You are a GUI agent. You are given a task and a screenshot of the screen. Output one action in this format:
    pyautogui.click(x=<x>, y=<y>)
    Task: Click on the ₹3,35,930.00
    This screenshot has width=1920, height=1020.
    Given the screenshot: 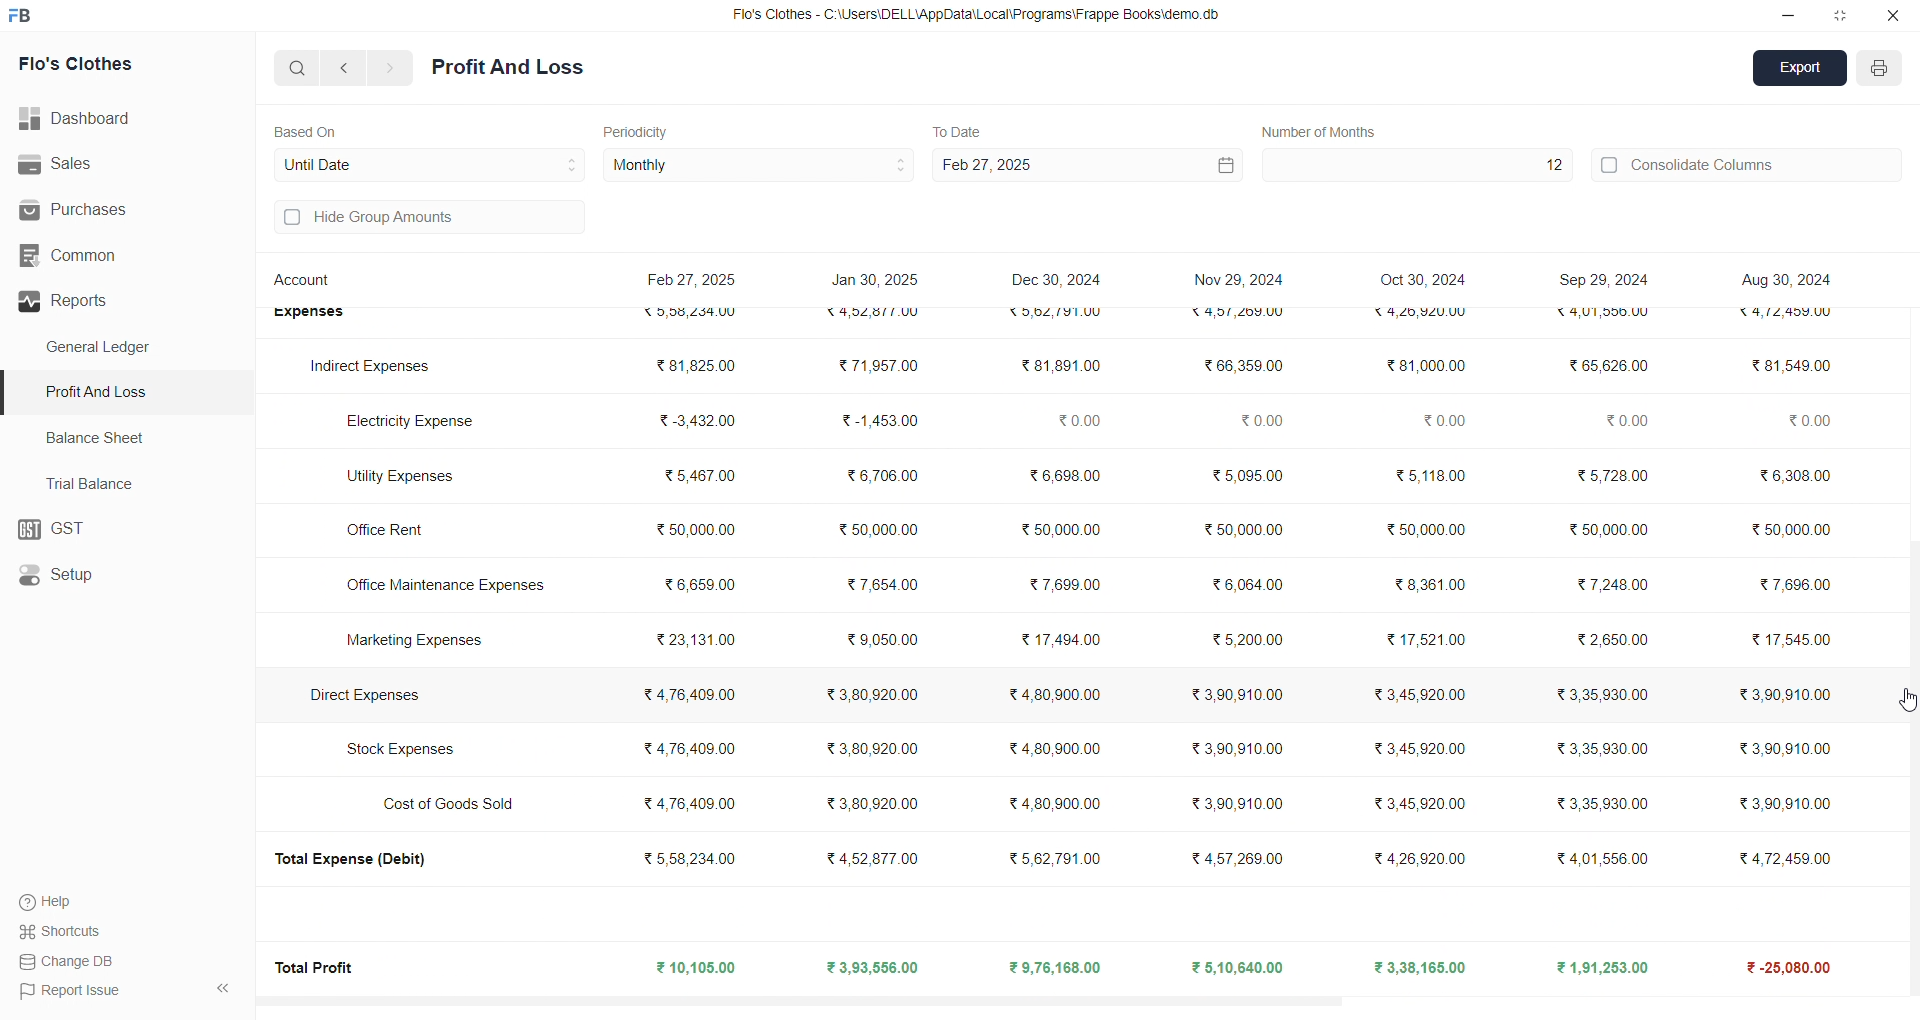 What is the action you would take?
    pyautogui.click(x=1594, y=694)
    